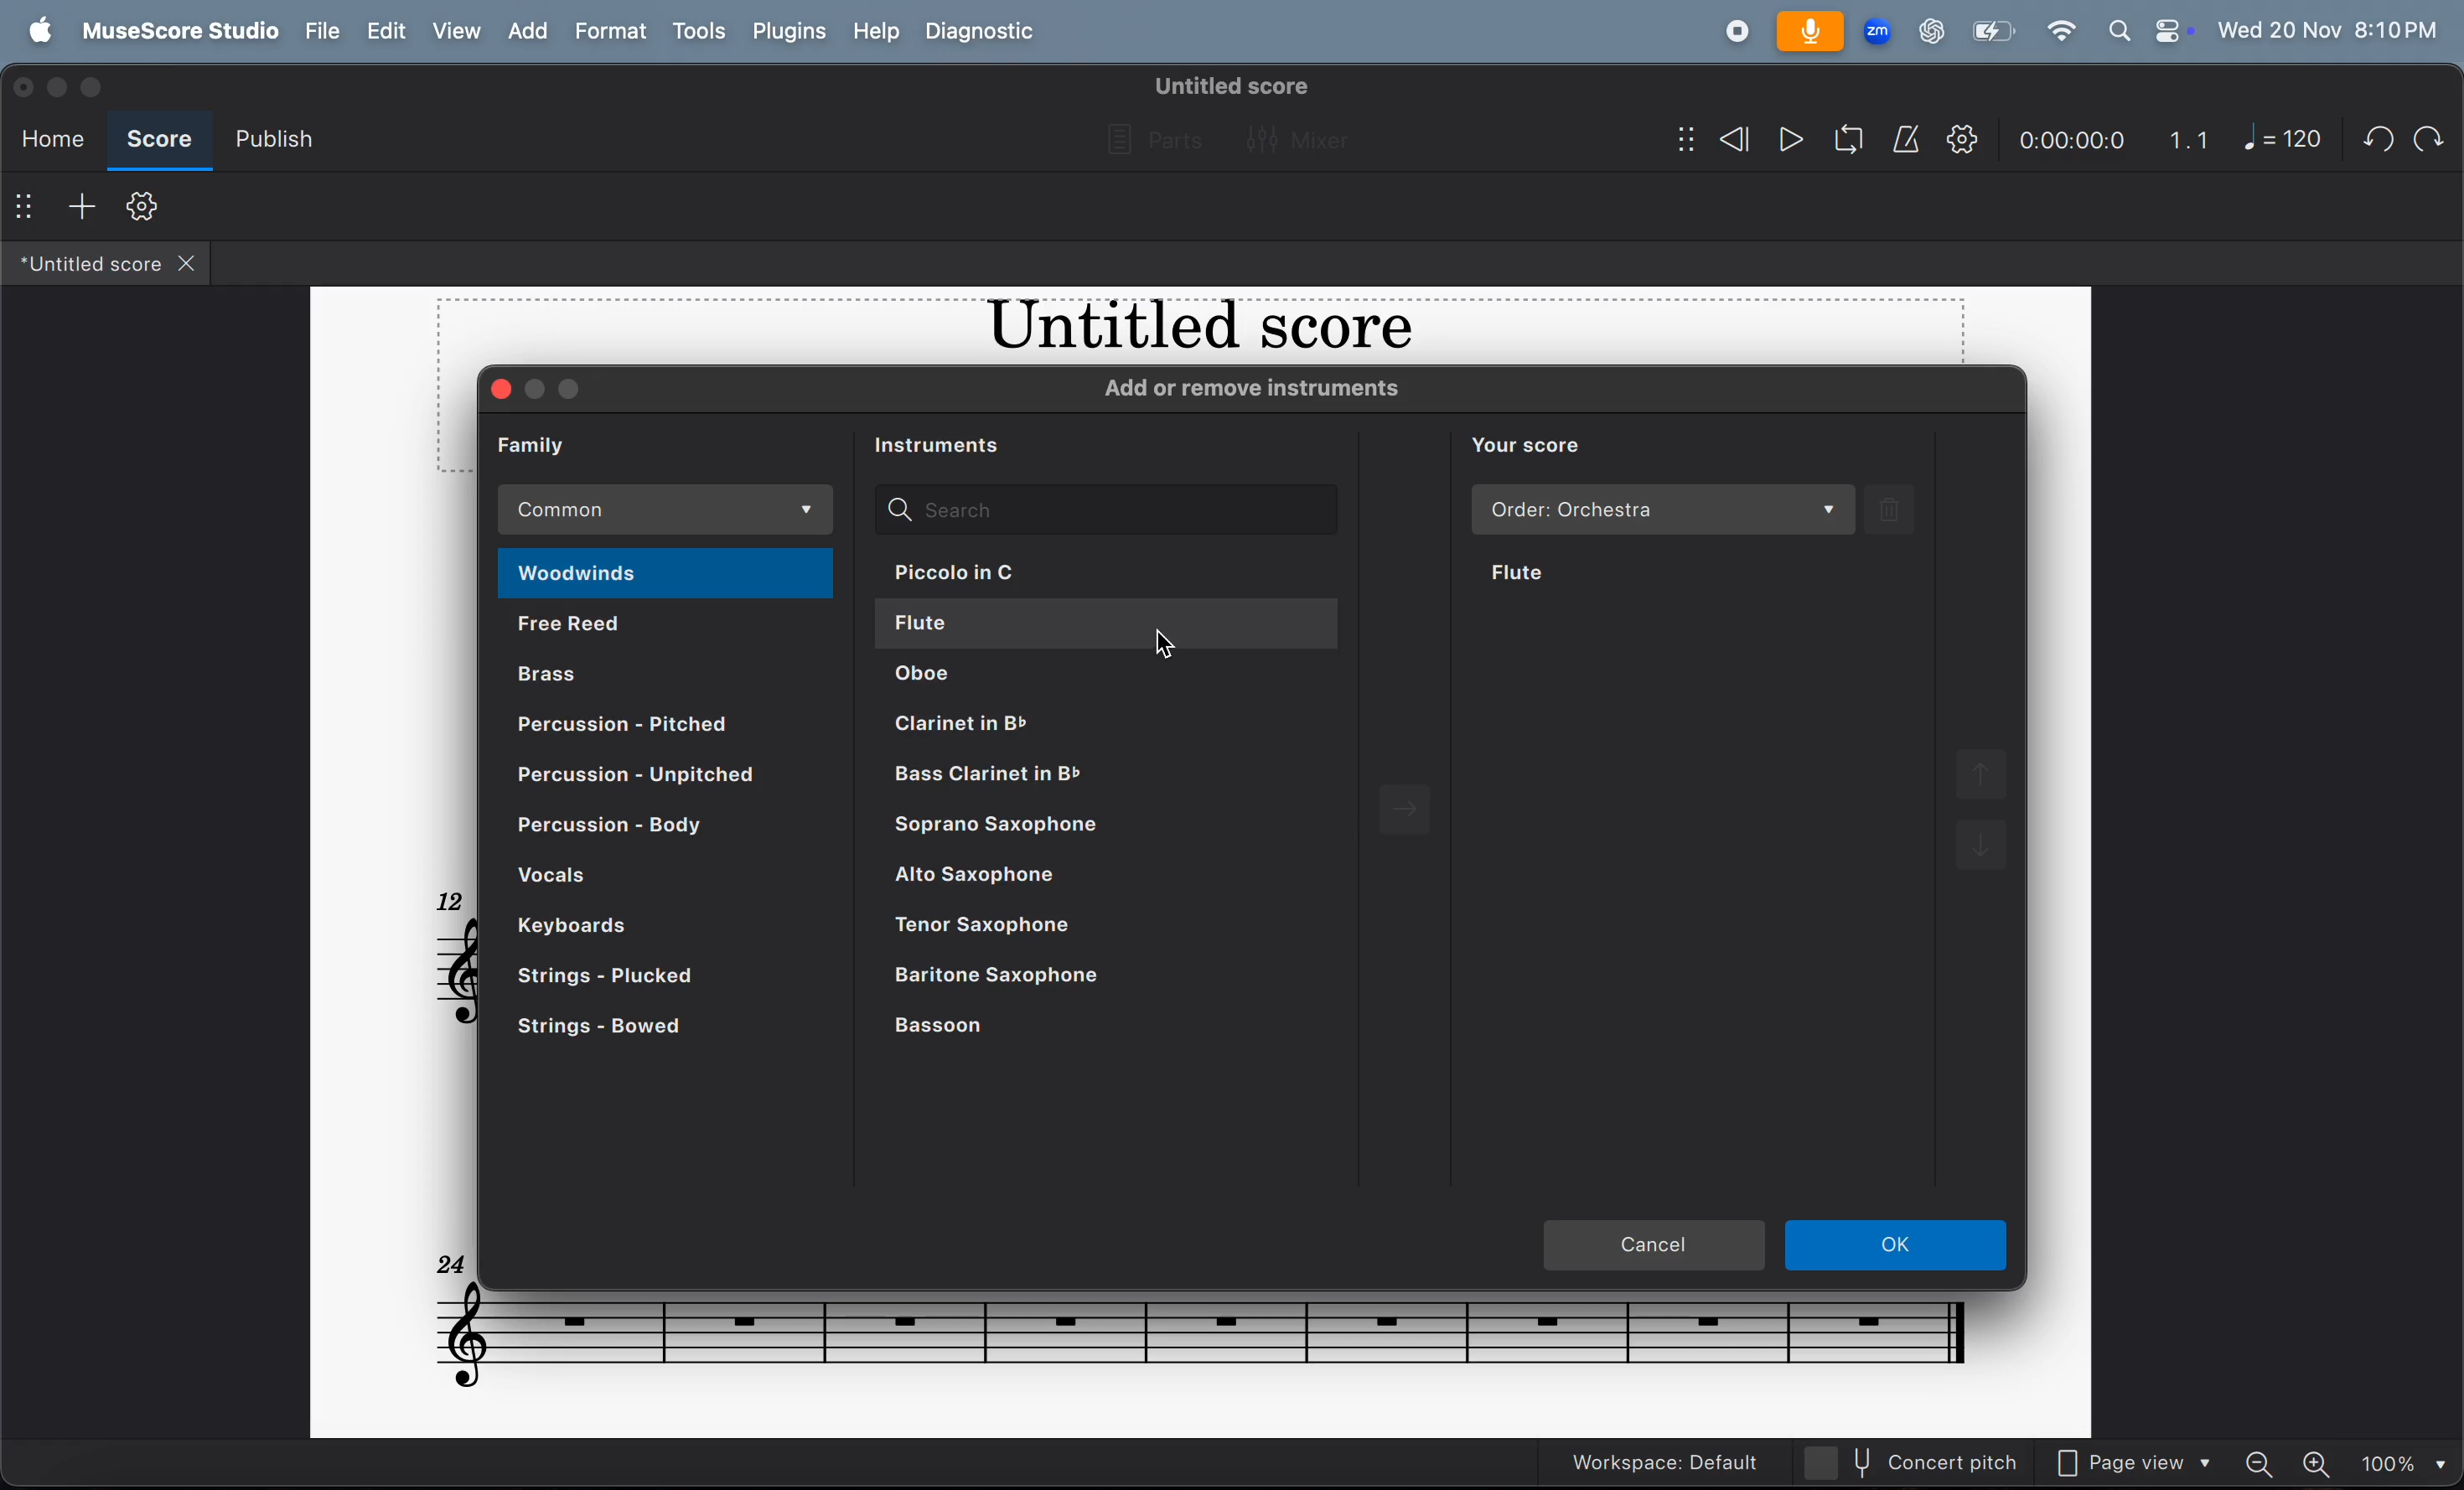 The height and width of the screenshot is (1490, 2464). What do you see at coordinates (666, 511) in the screenshot?
I see `common` at bounding box center [666, 511].